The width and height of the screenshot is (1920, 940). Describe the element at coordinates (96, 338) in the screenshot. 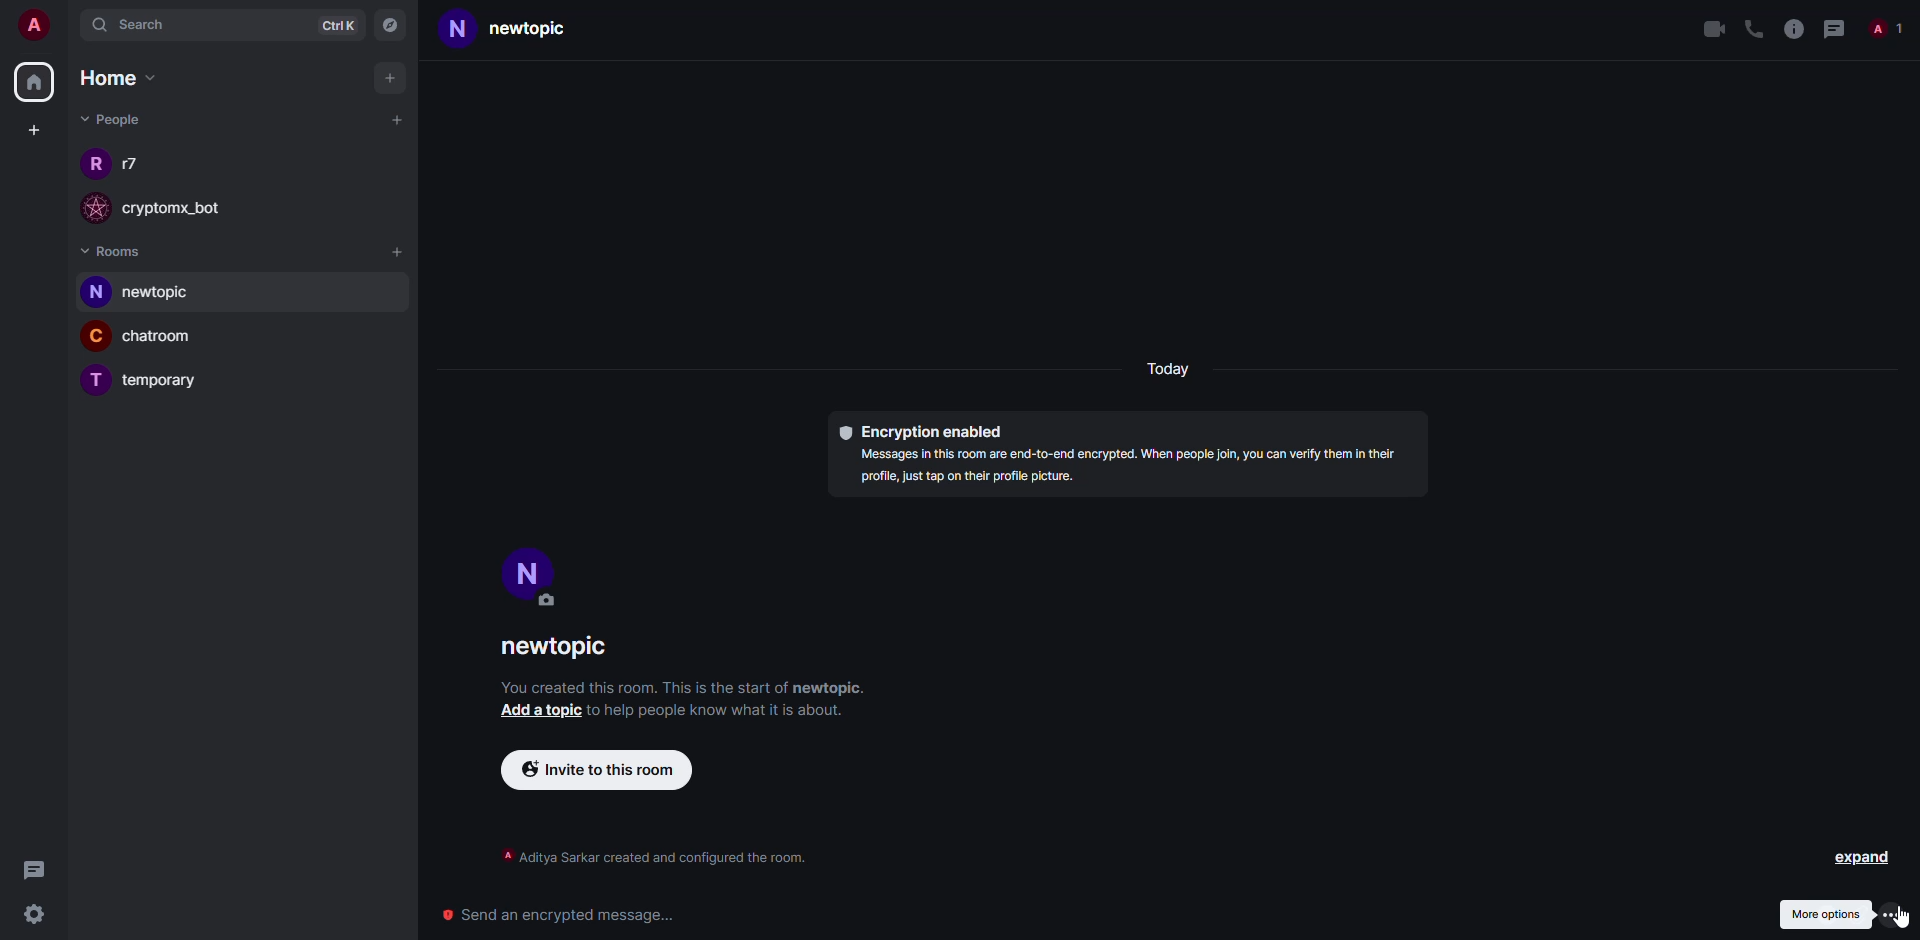

I see `C` at that location.